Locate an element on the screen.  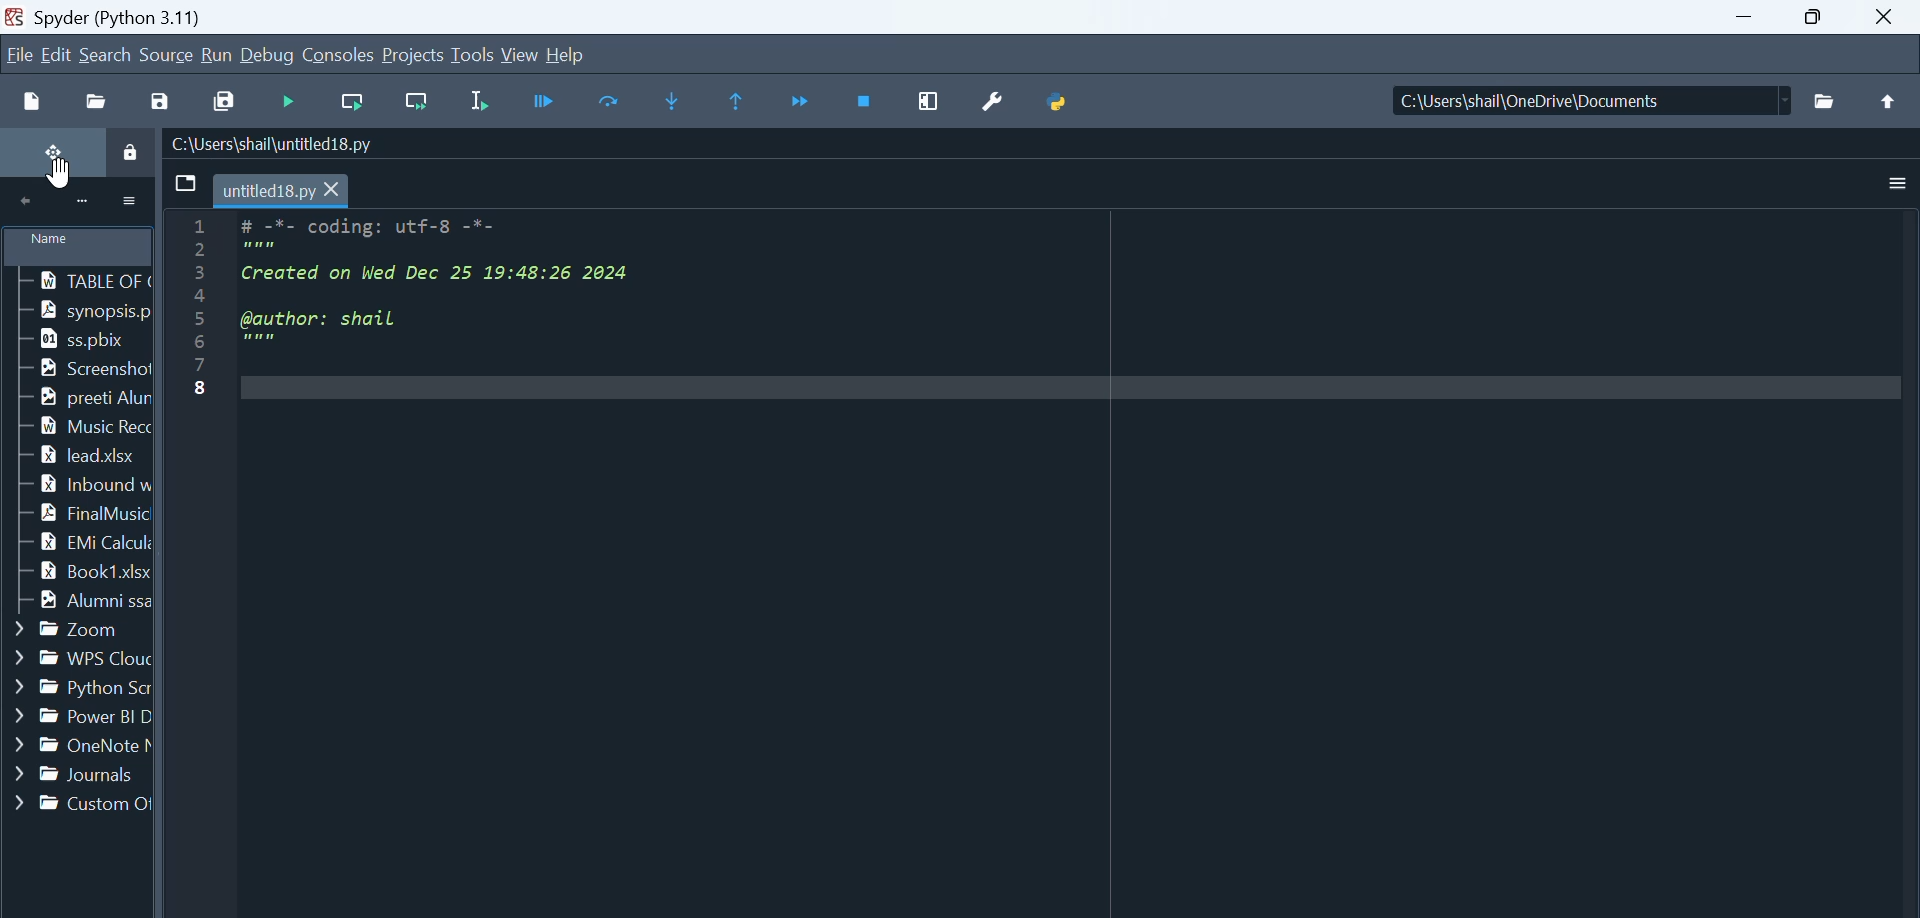
Inbound w.. is located at coordinates (74, 483).